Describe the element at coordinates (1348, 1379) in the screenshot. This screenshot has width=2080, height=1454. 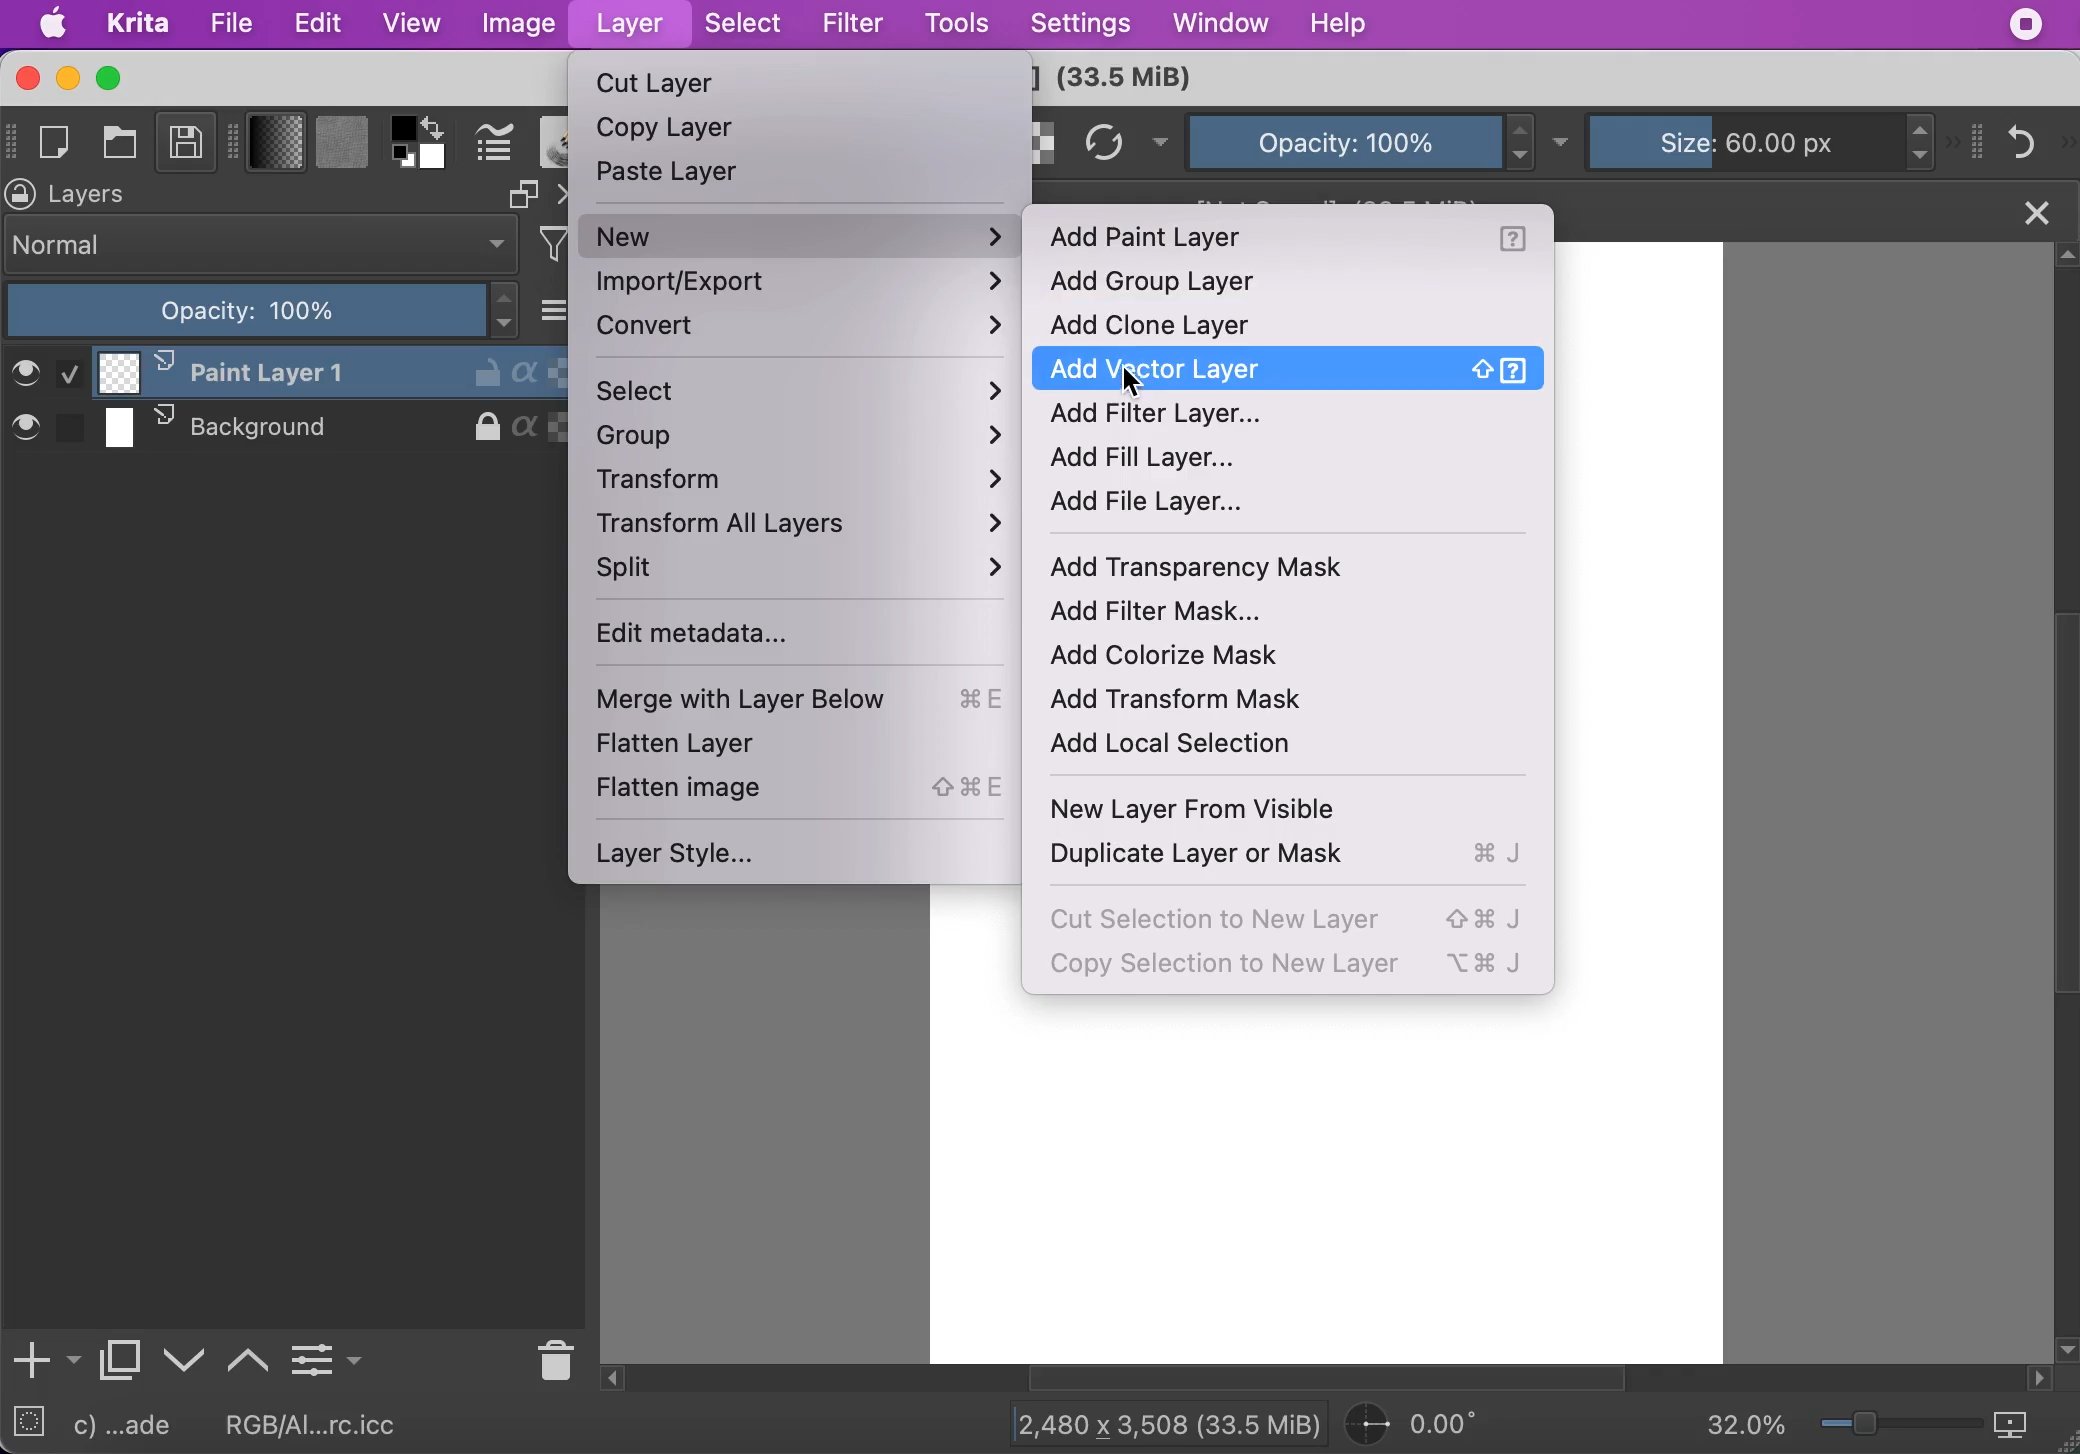
I see `horizontal slider` at that location.